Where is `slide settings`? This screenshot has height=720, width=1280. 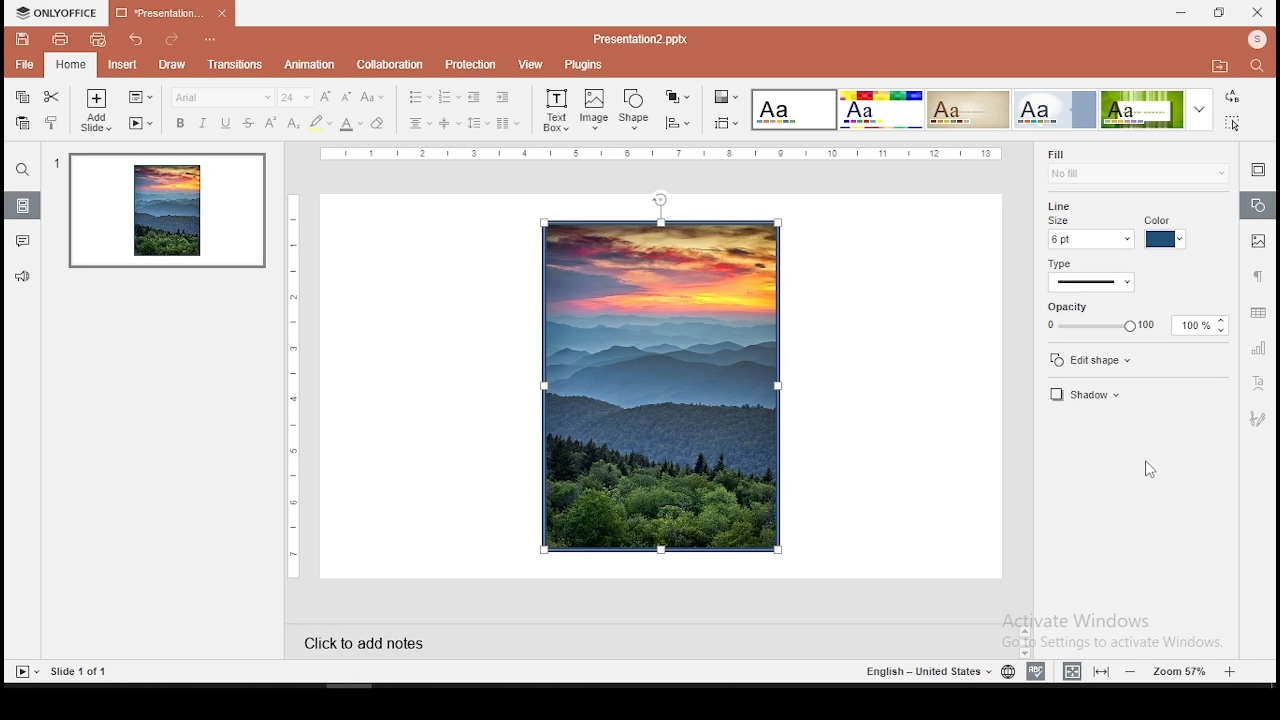 slide settings is located at coordinates (1256, 169).